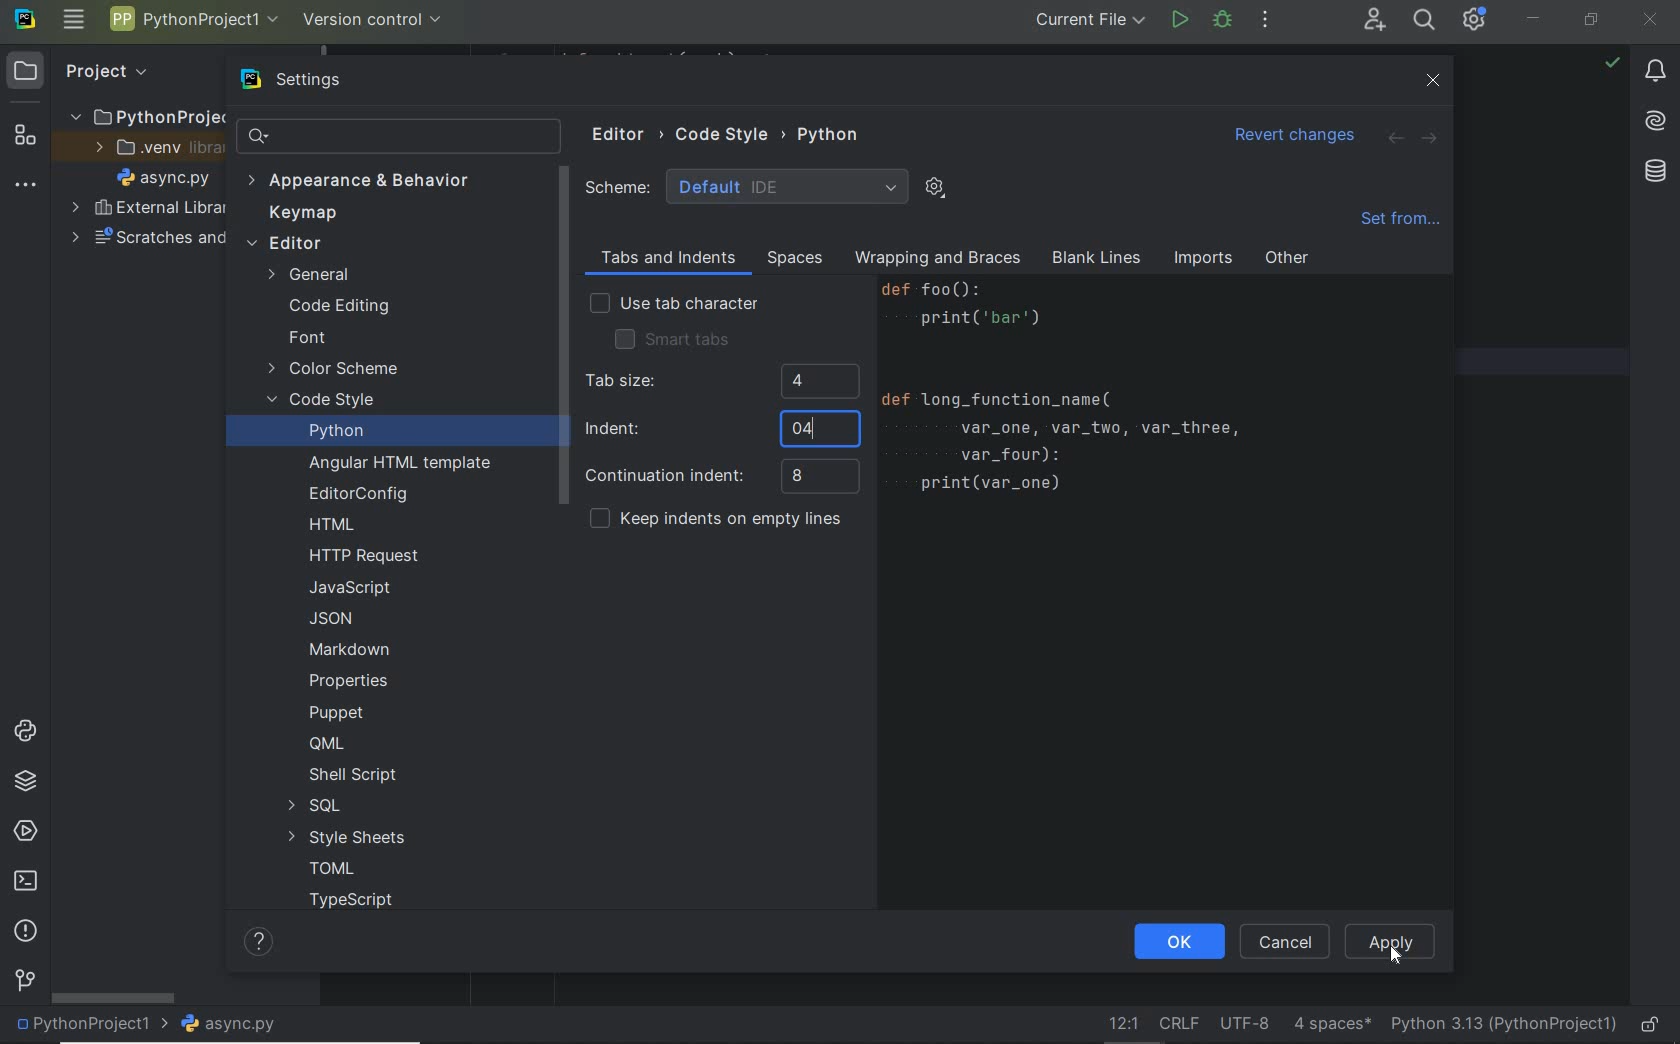  I want to click on services, so click(24, 829).